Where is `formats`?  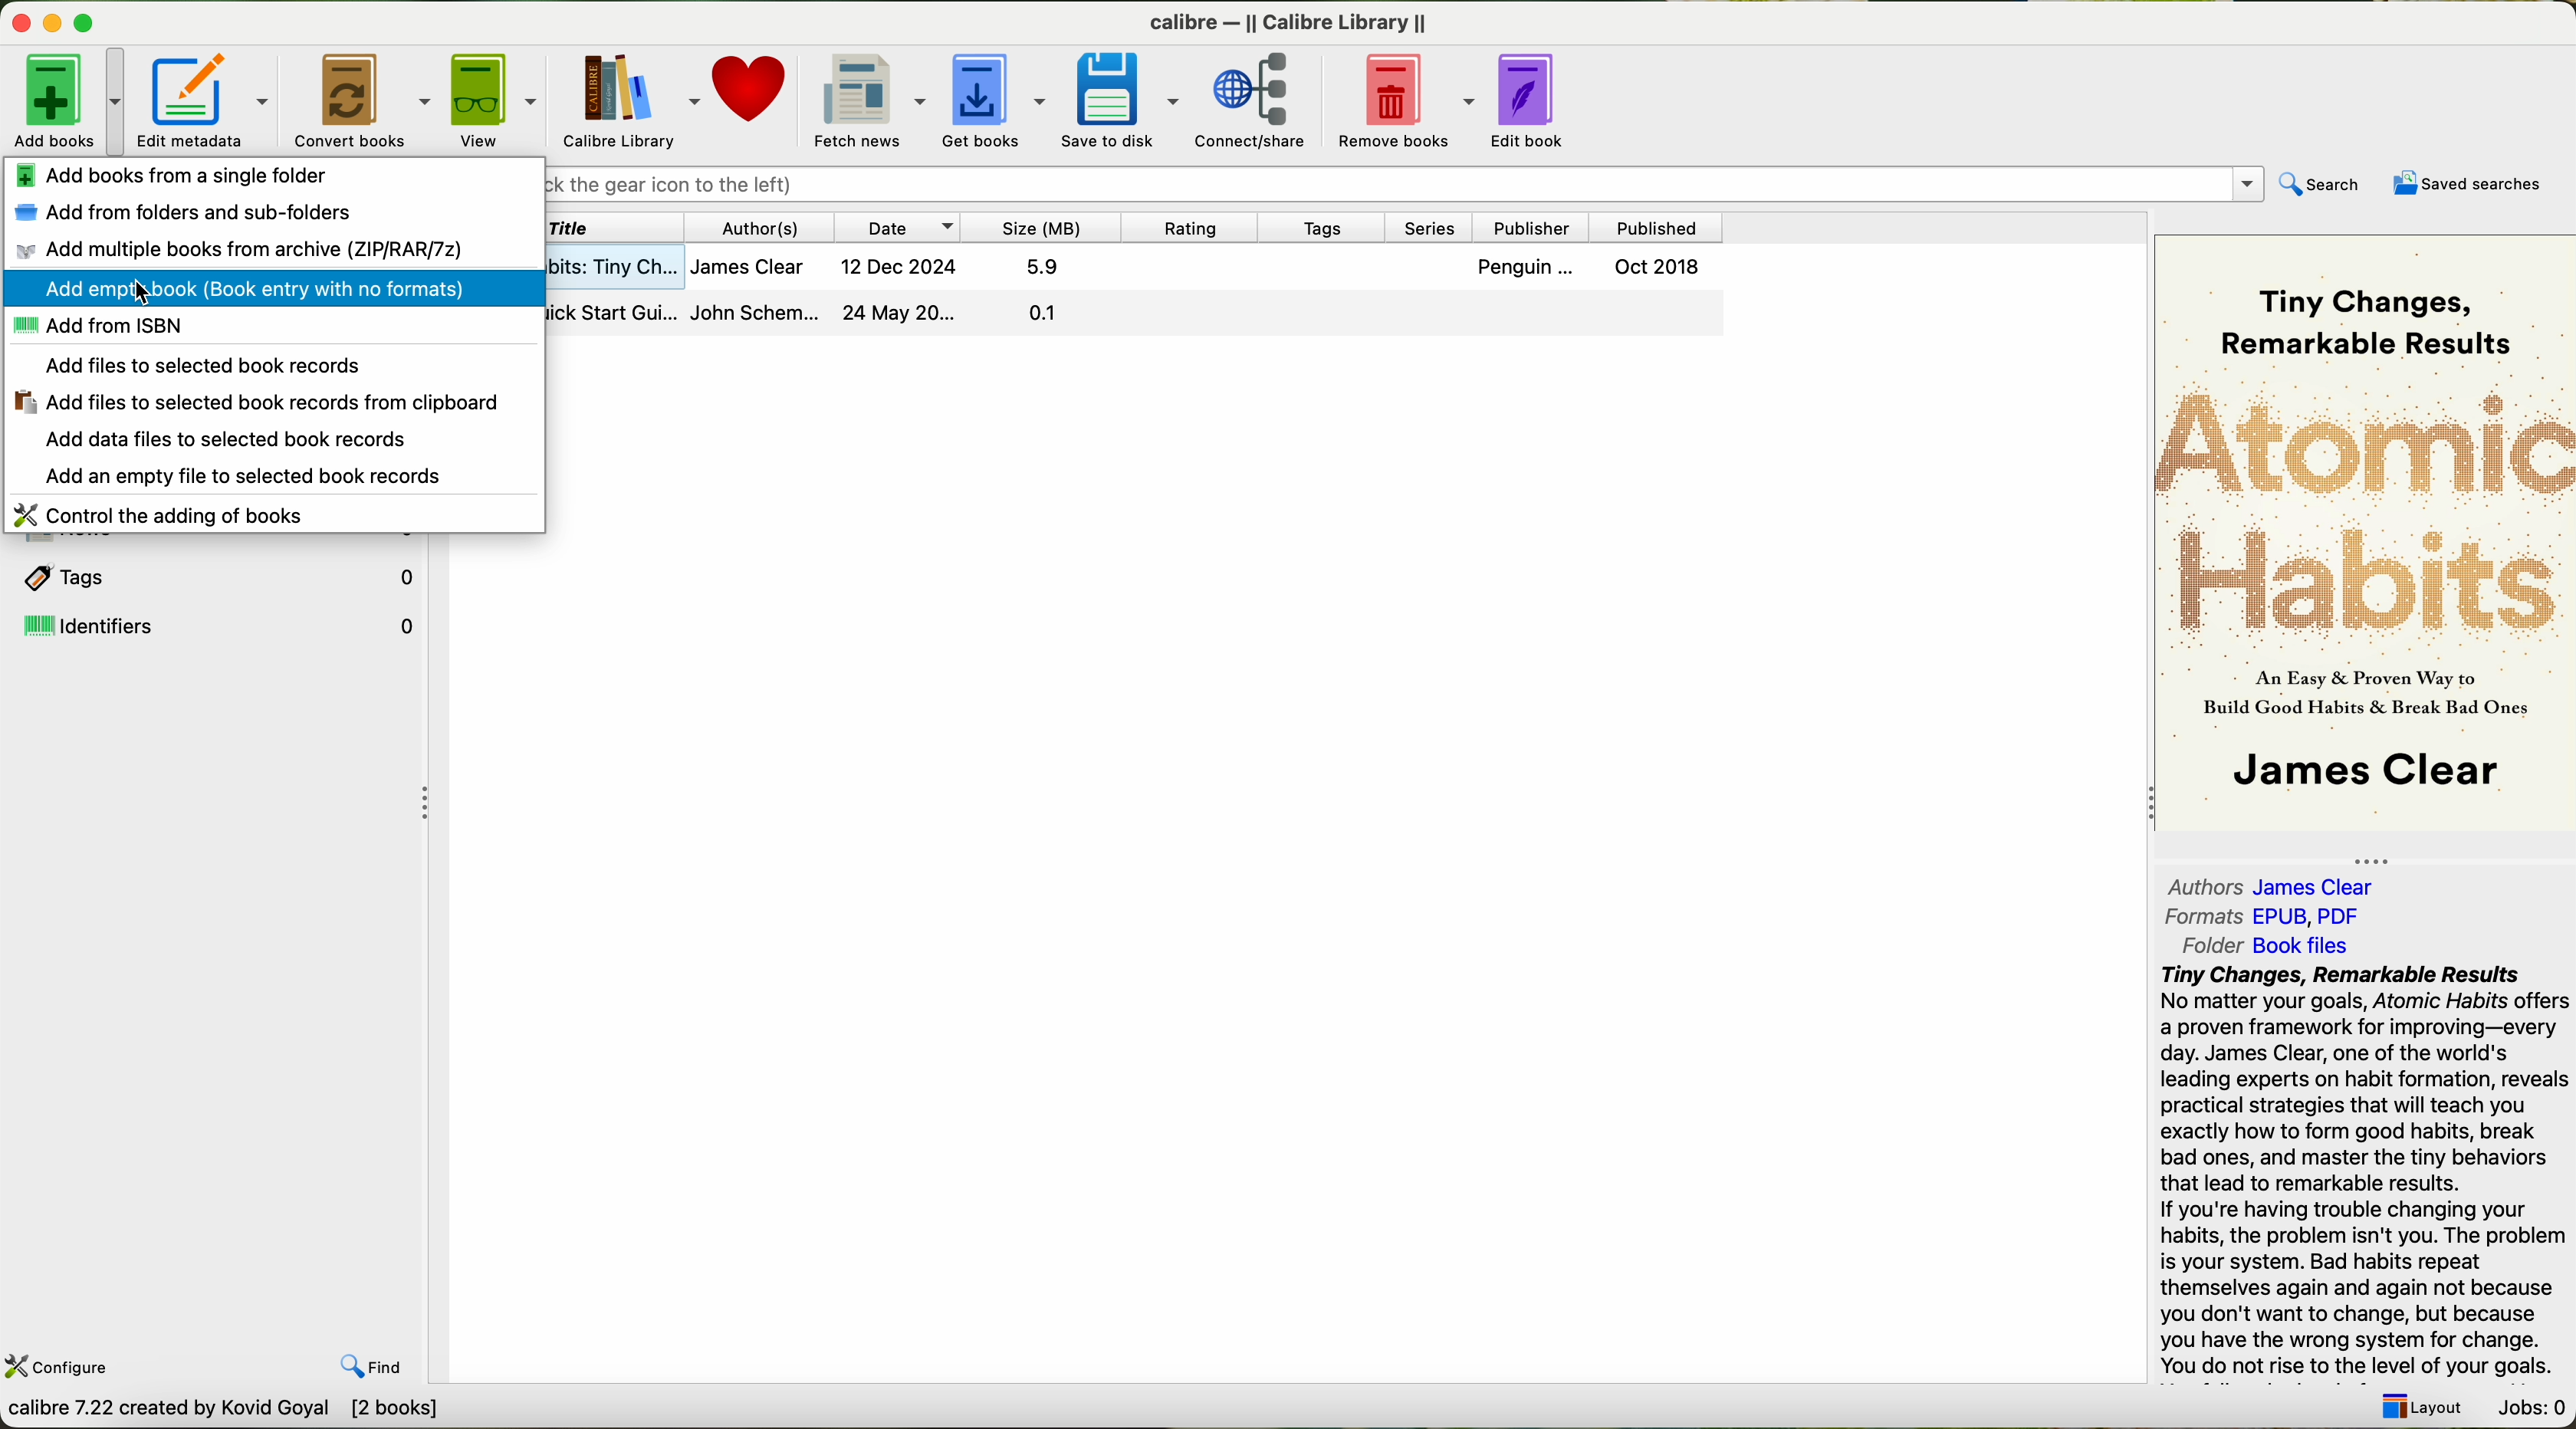 formats is located at coordinates (2265, 916).